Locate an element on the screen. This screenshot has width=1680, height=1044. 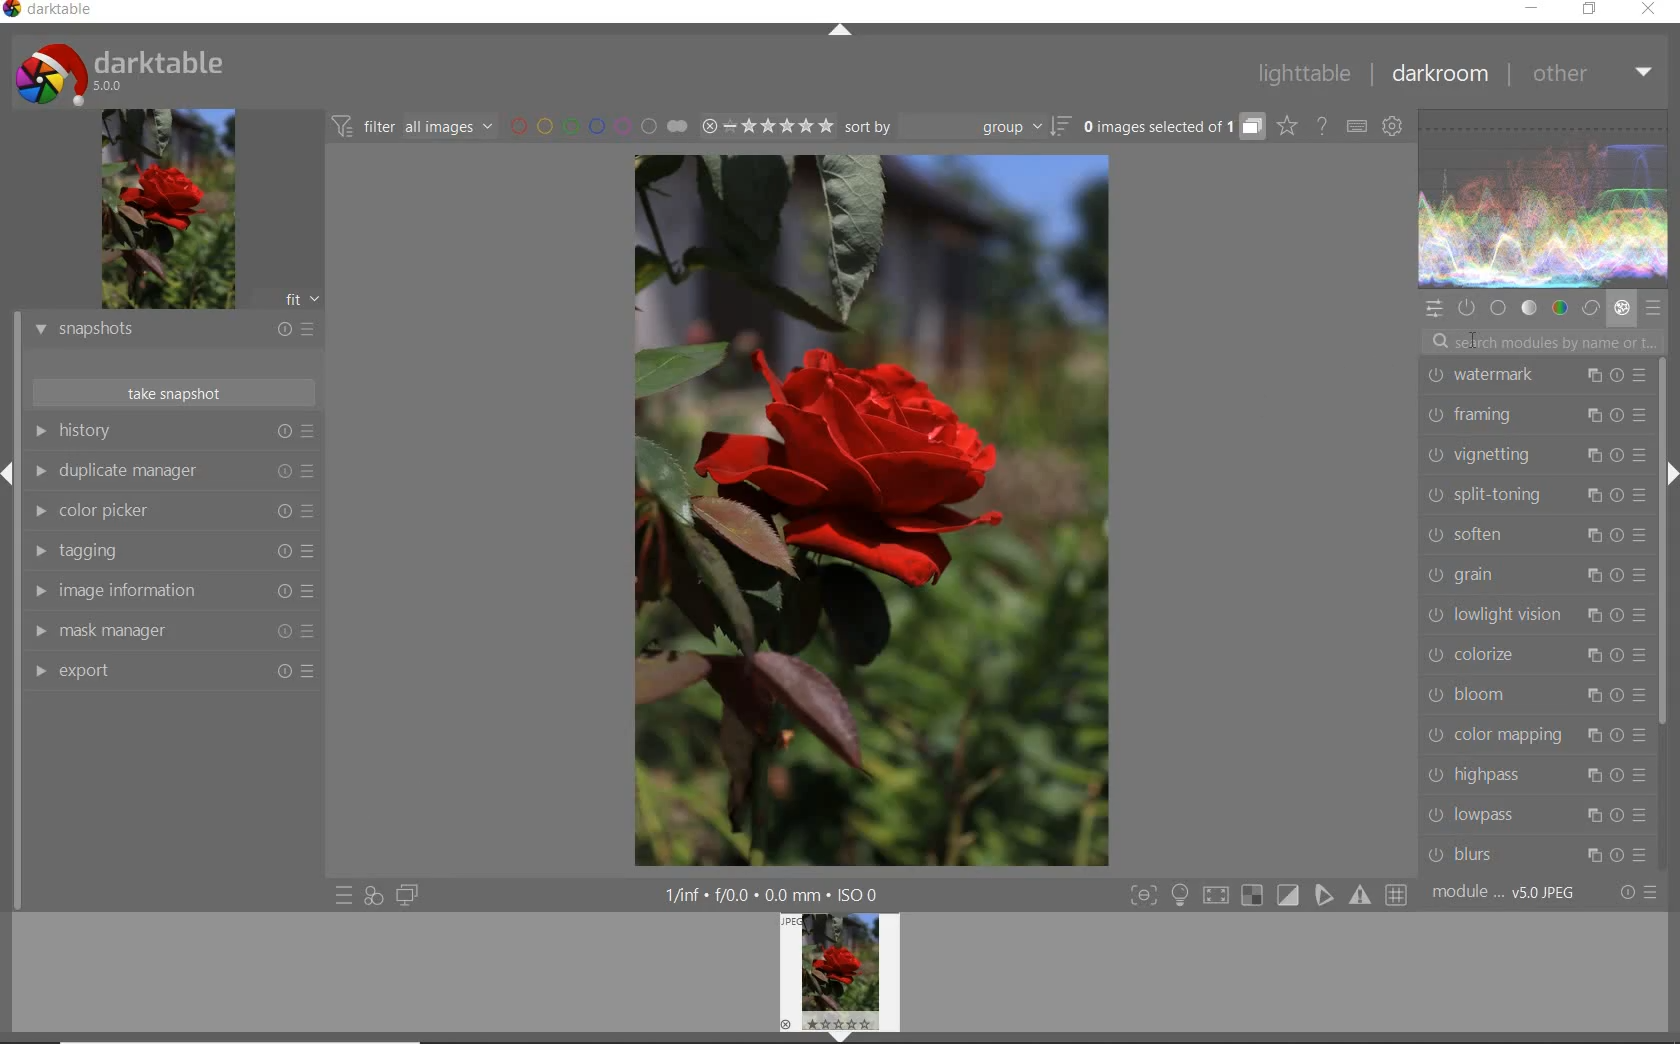
expand/collapse is located at coordinates (844, 32).